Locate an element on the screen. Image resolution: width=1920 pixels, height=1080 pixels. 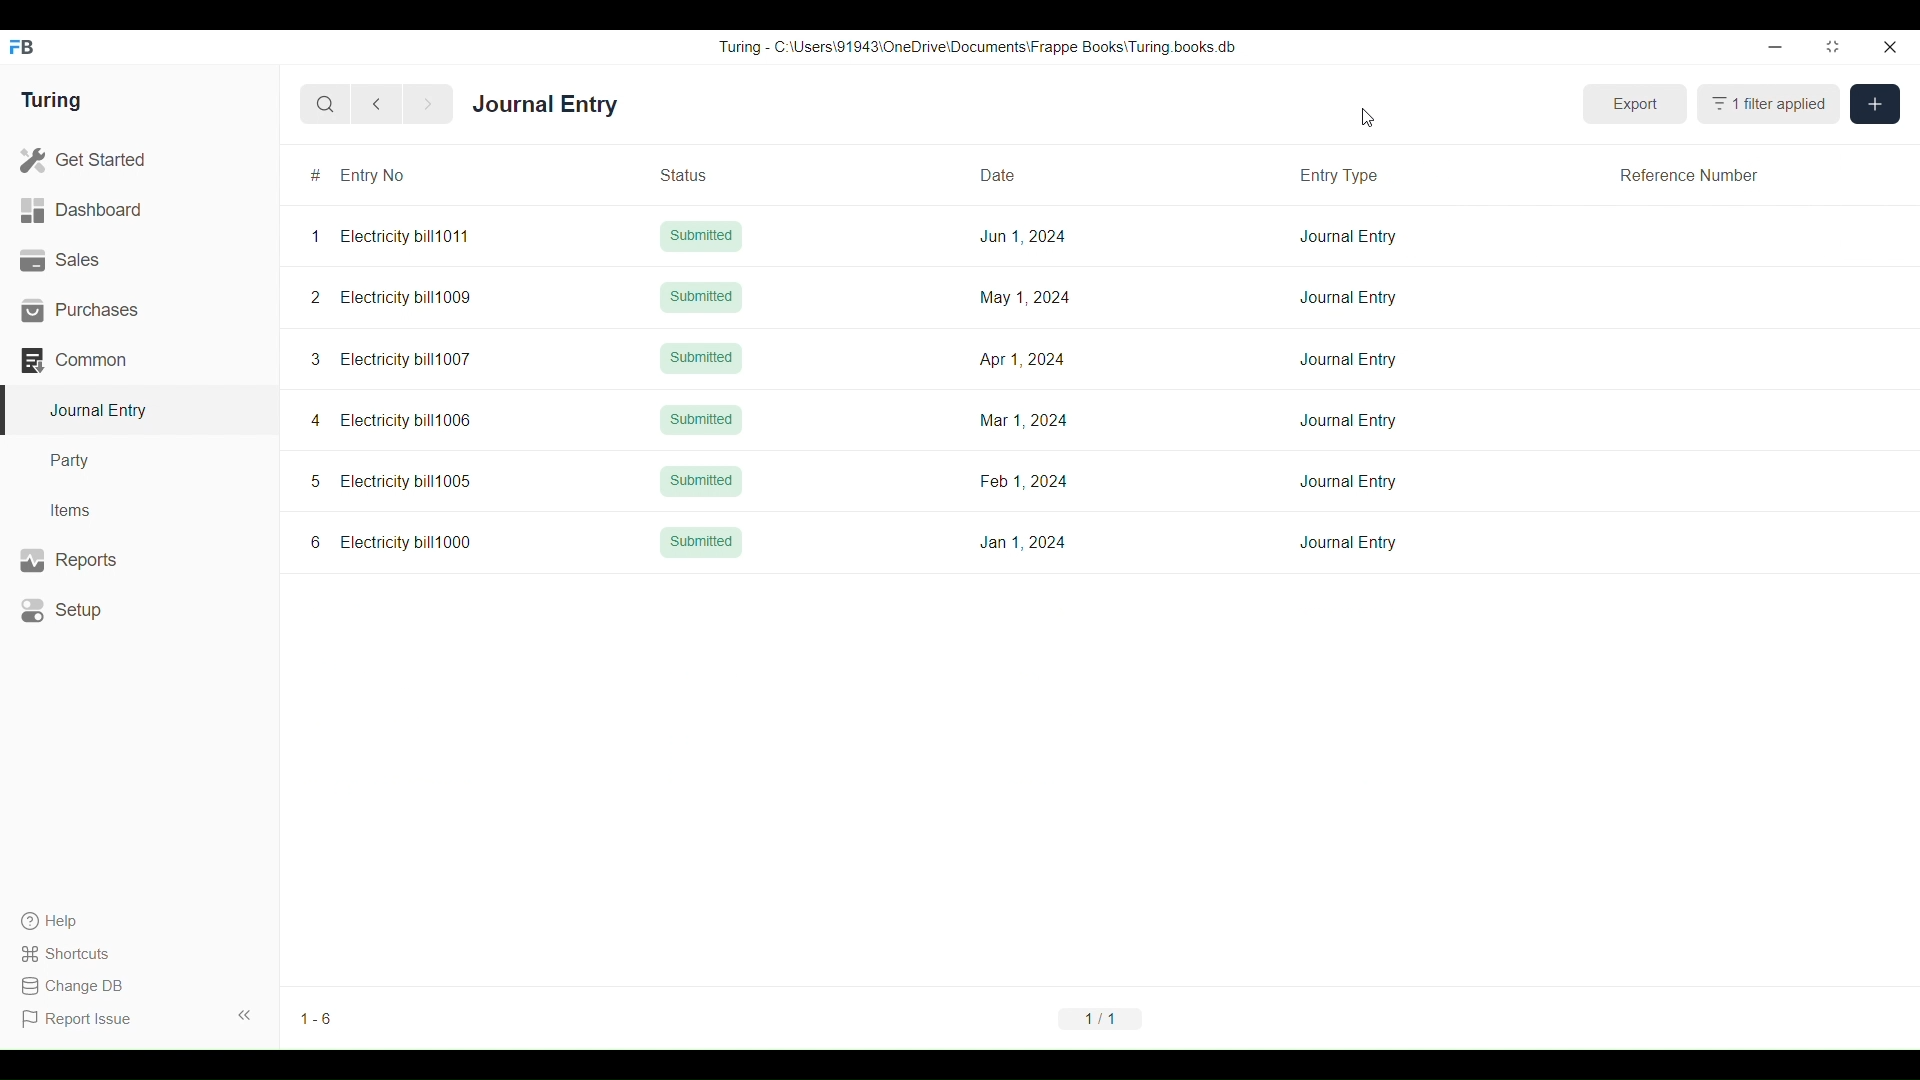
Turing - C:\Users\91943\0neDrive\Documents\Frappe Books\ Turing books db is located at coordinates (976, 47).